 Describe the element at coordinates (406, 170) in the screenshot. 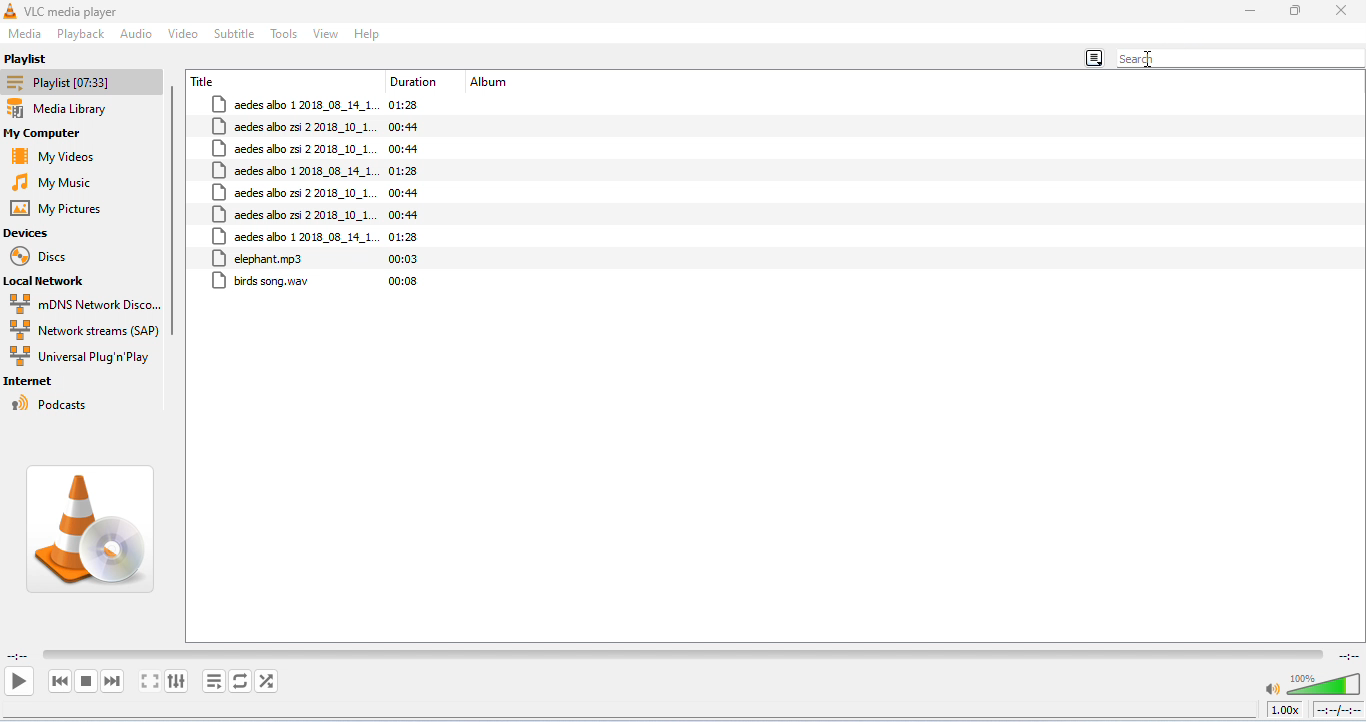

I see `01:28` at that location.